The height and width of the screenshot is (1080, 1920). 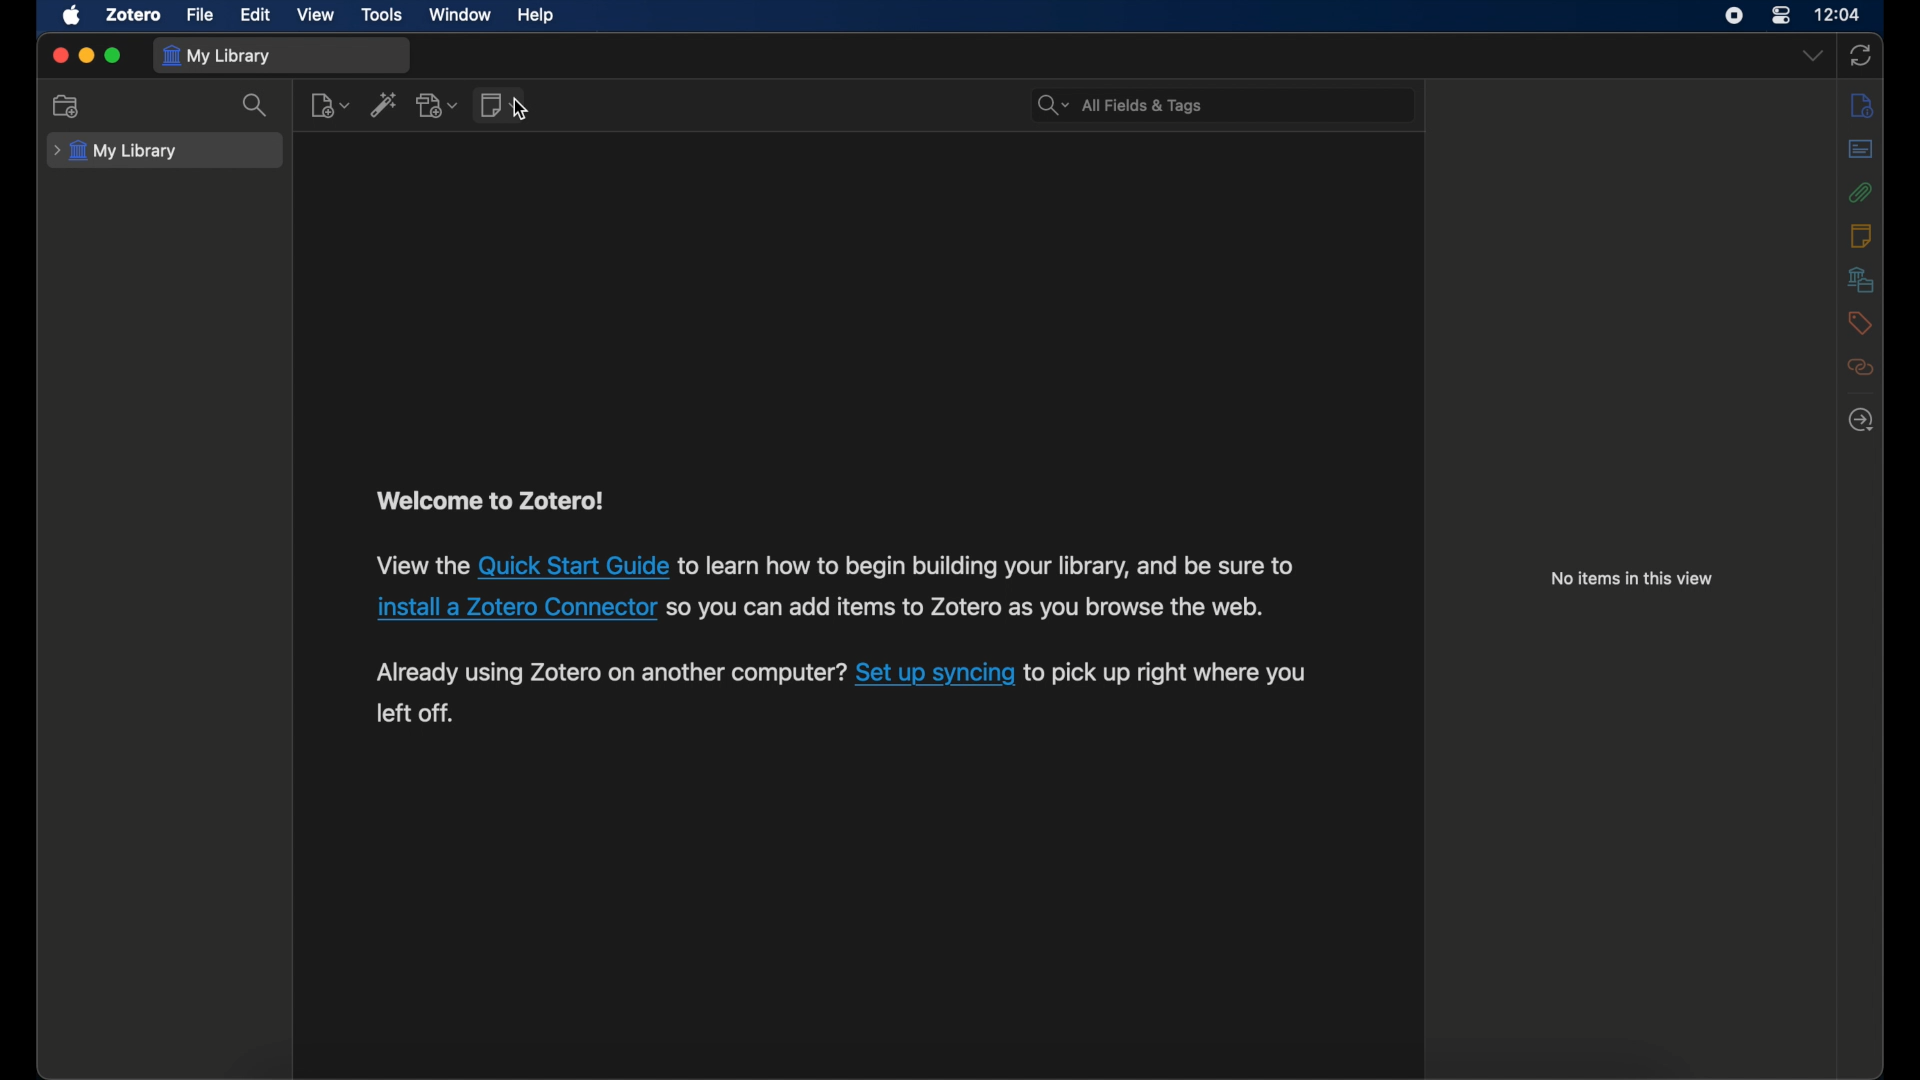 I want to click on sync, so click(x=1861, y=57).